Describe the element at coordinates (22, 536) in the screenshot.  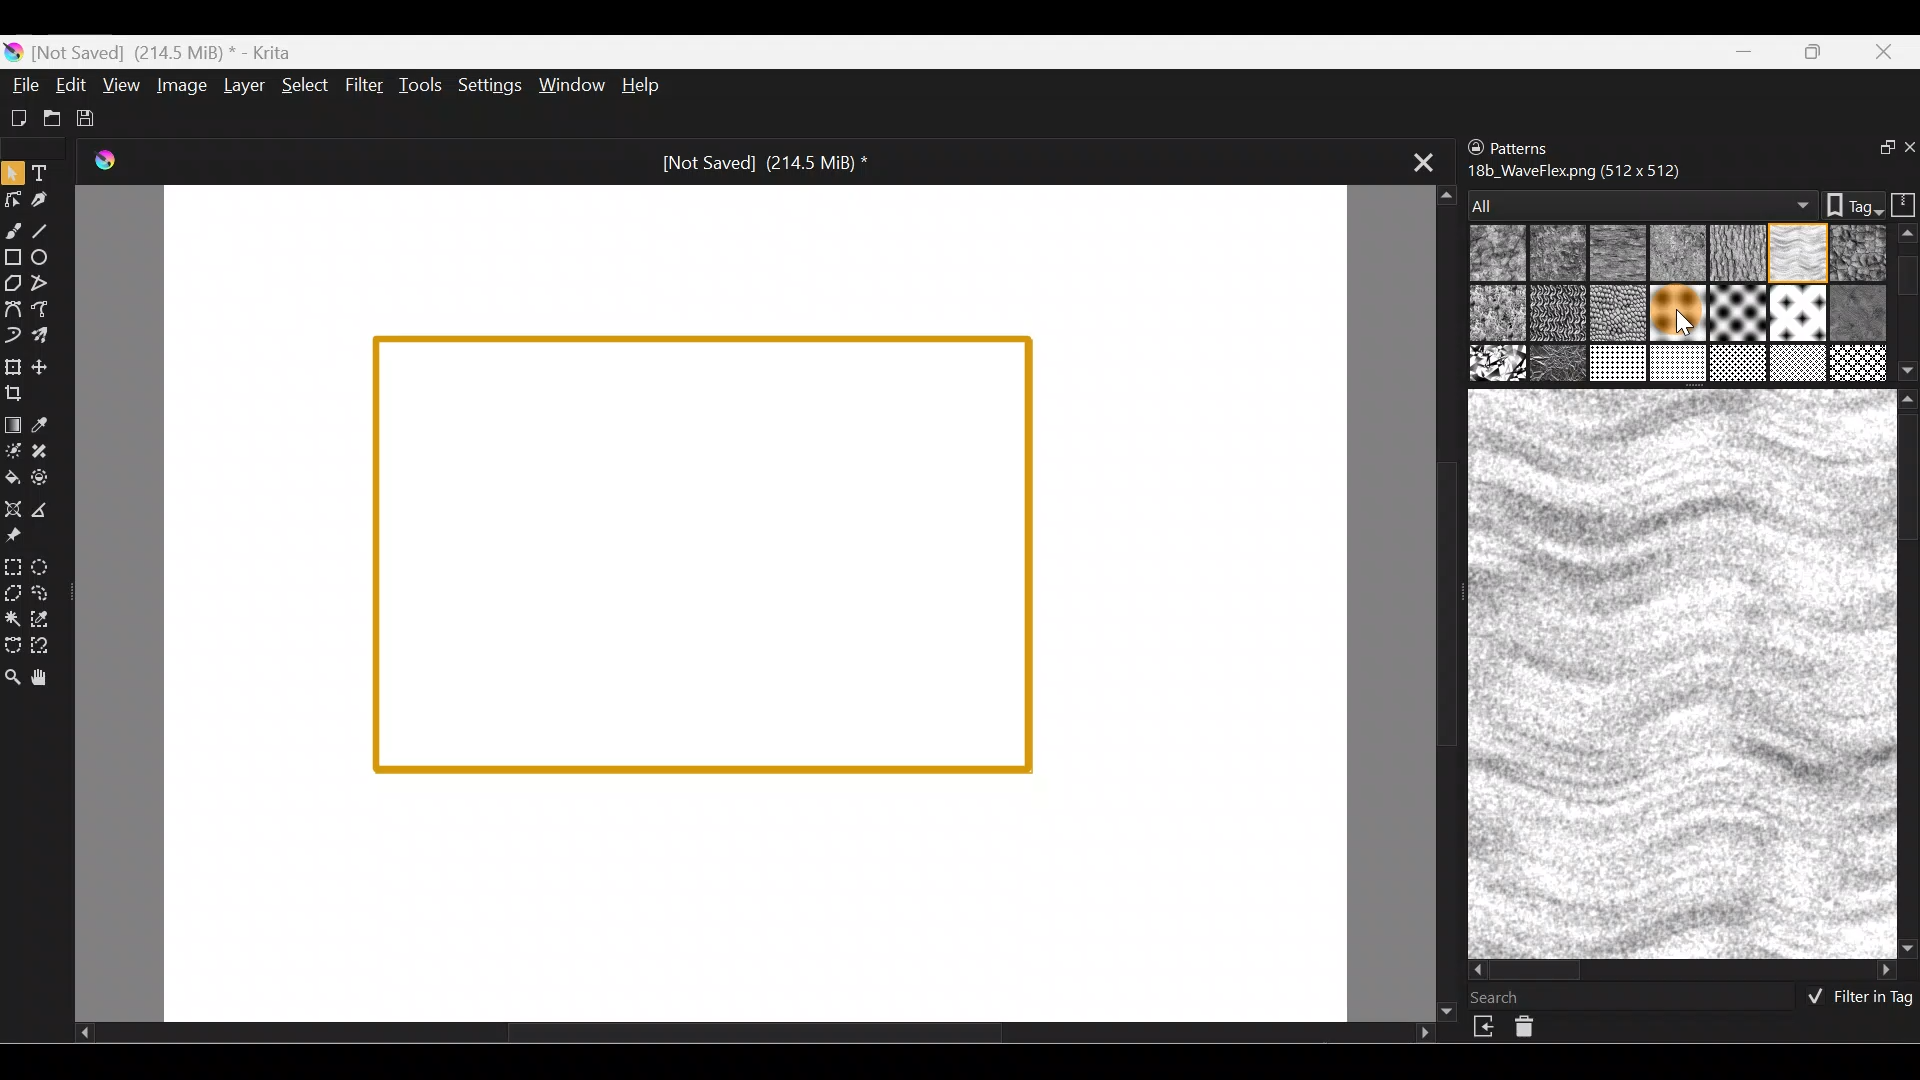
I see `Reference images tool` at that location.